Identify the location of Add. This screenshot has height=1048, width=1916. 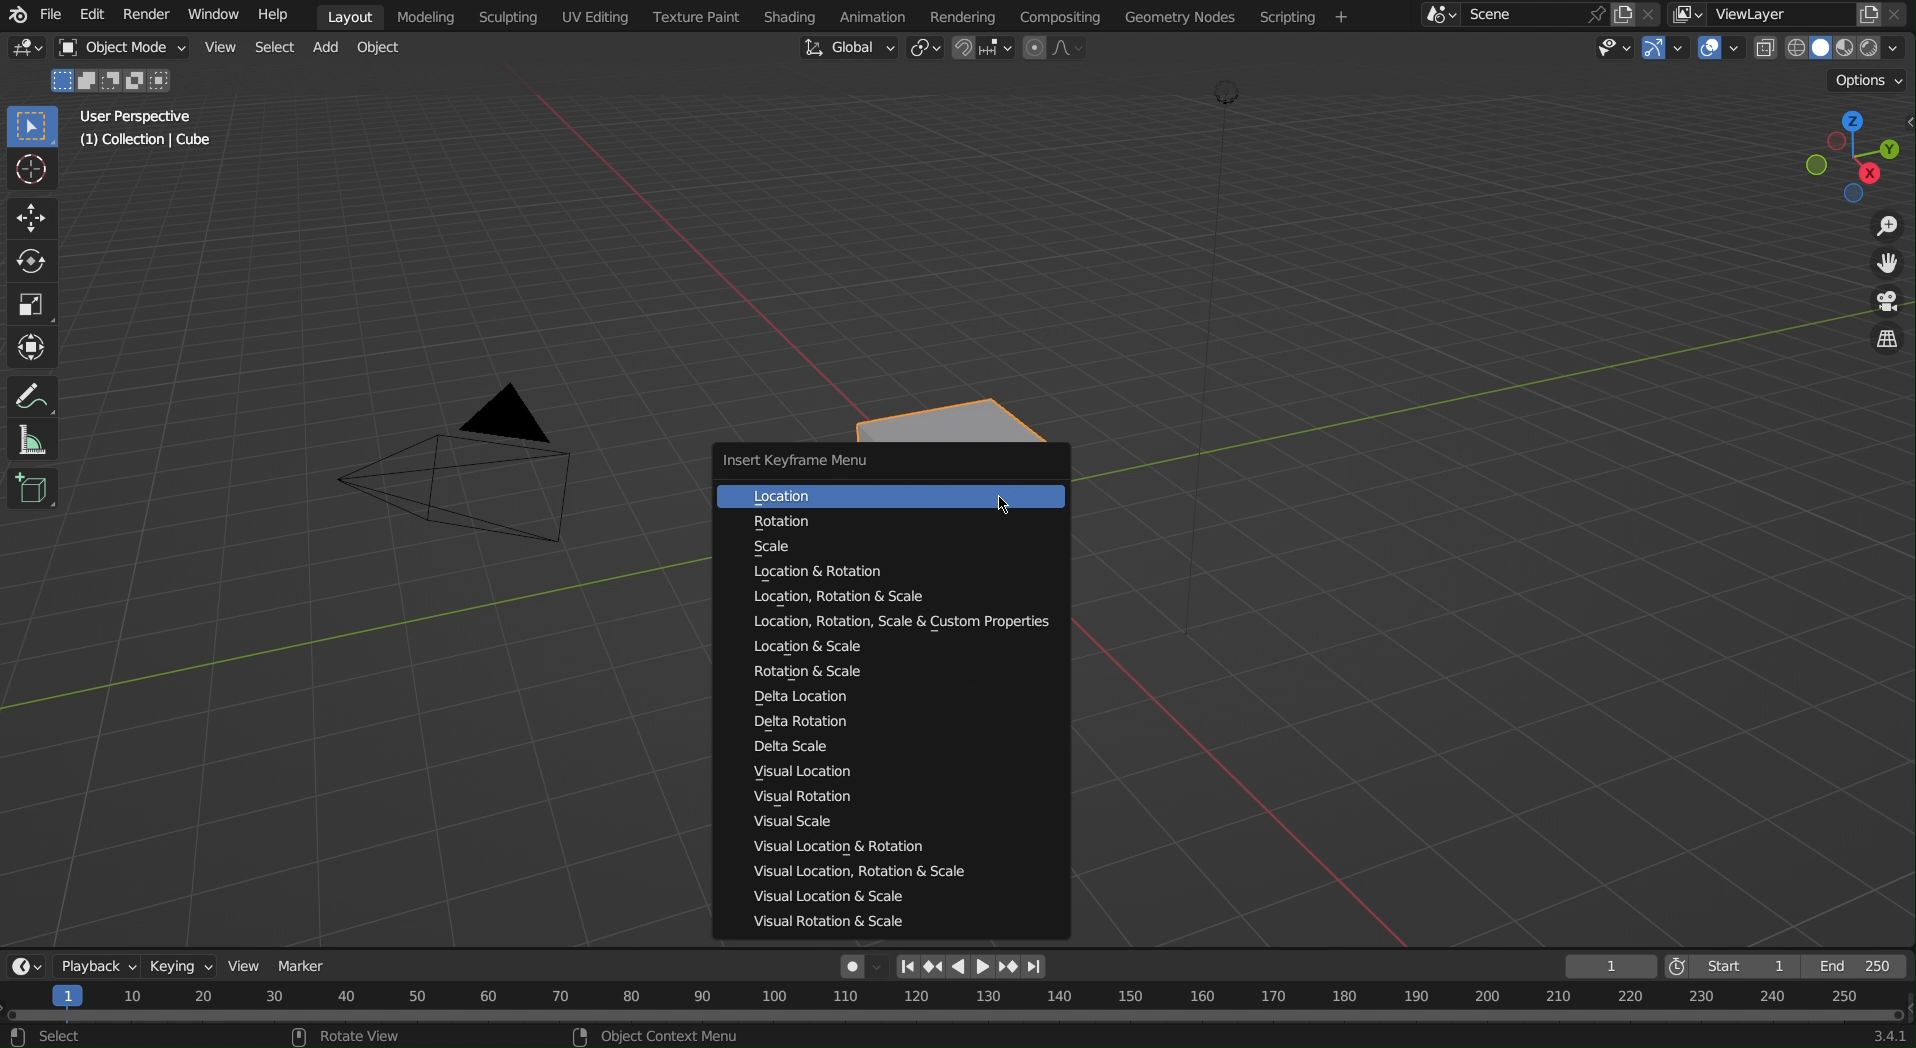
(326, 48).